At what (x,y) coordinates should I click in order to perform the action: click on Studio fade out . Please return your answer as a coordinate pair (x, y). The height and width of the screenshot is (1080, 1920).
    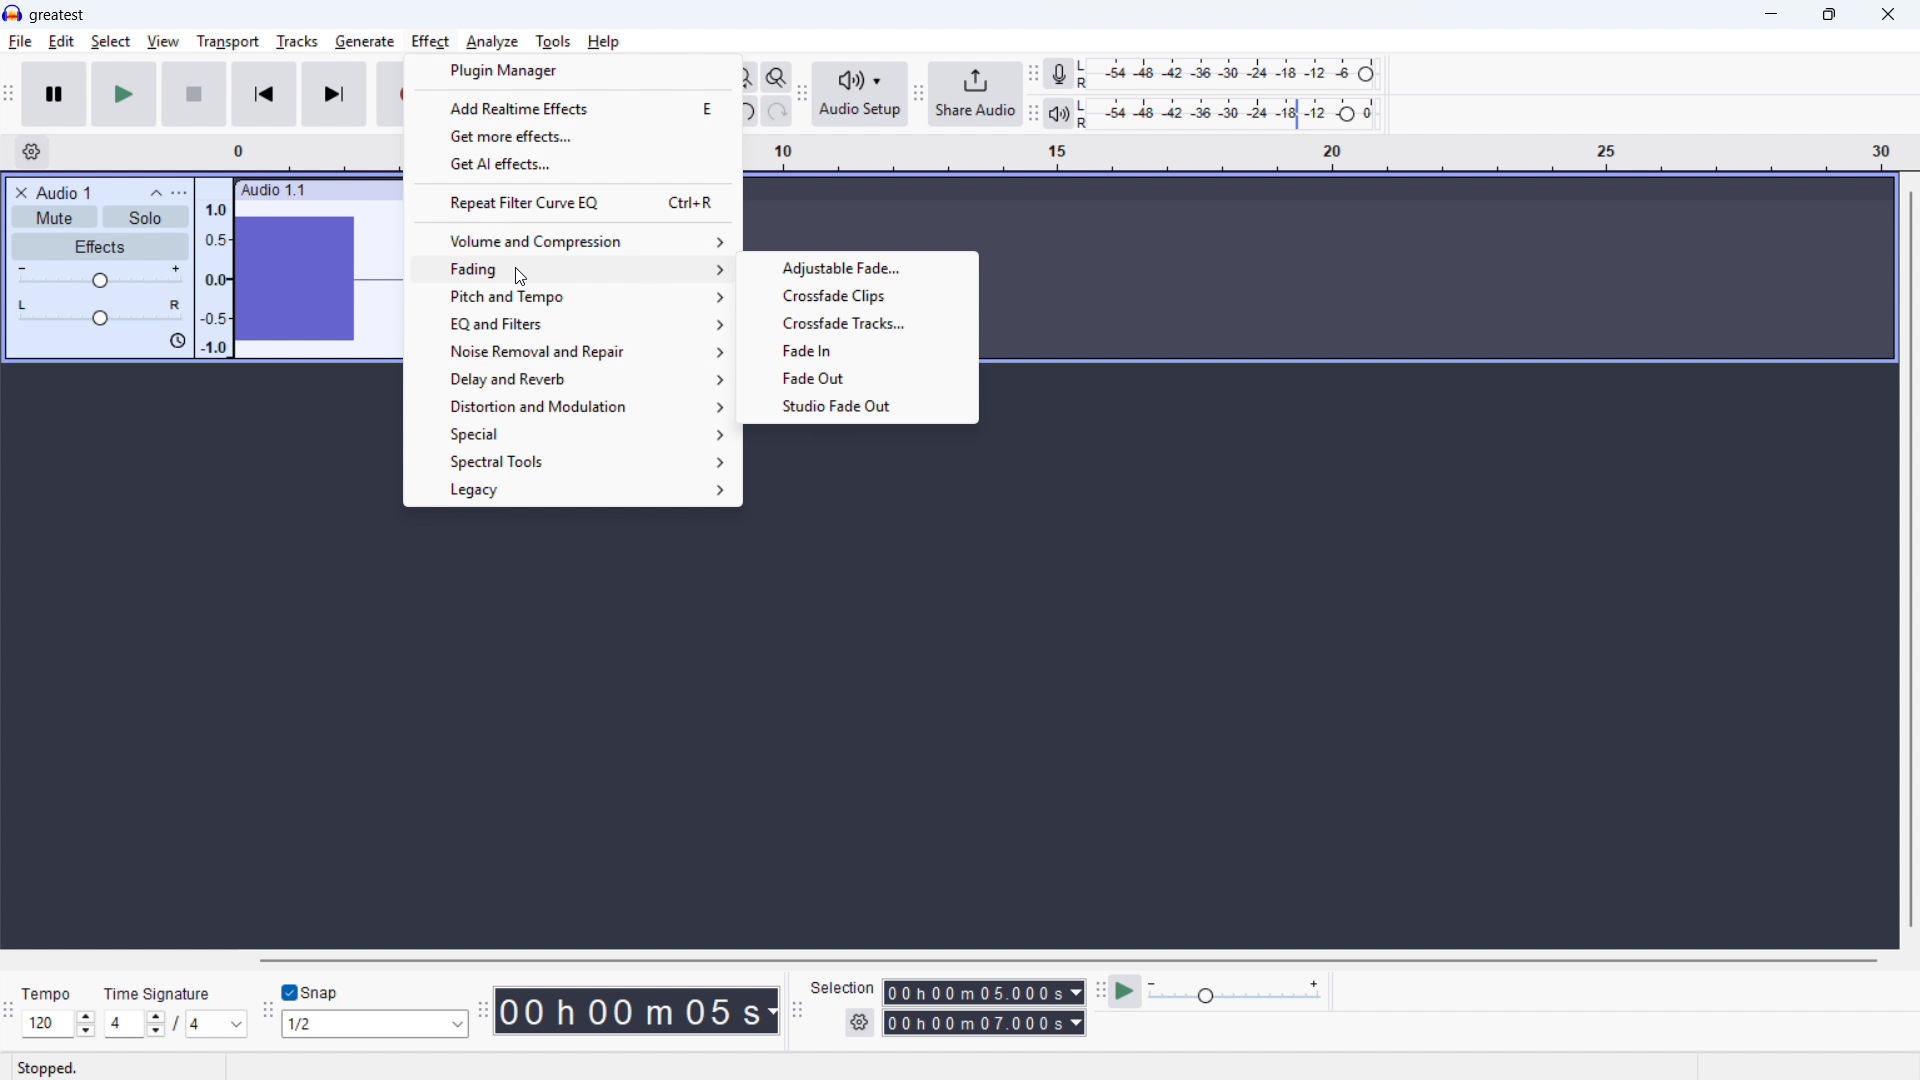
    Looking at the image, I should click on (857, 405).